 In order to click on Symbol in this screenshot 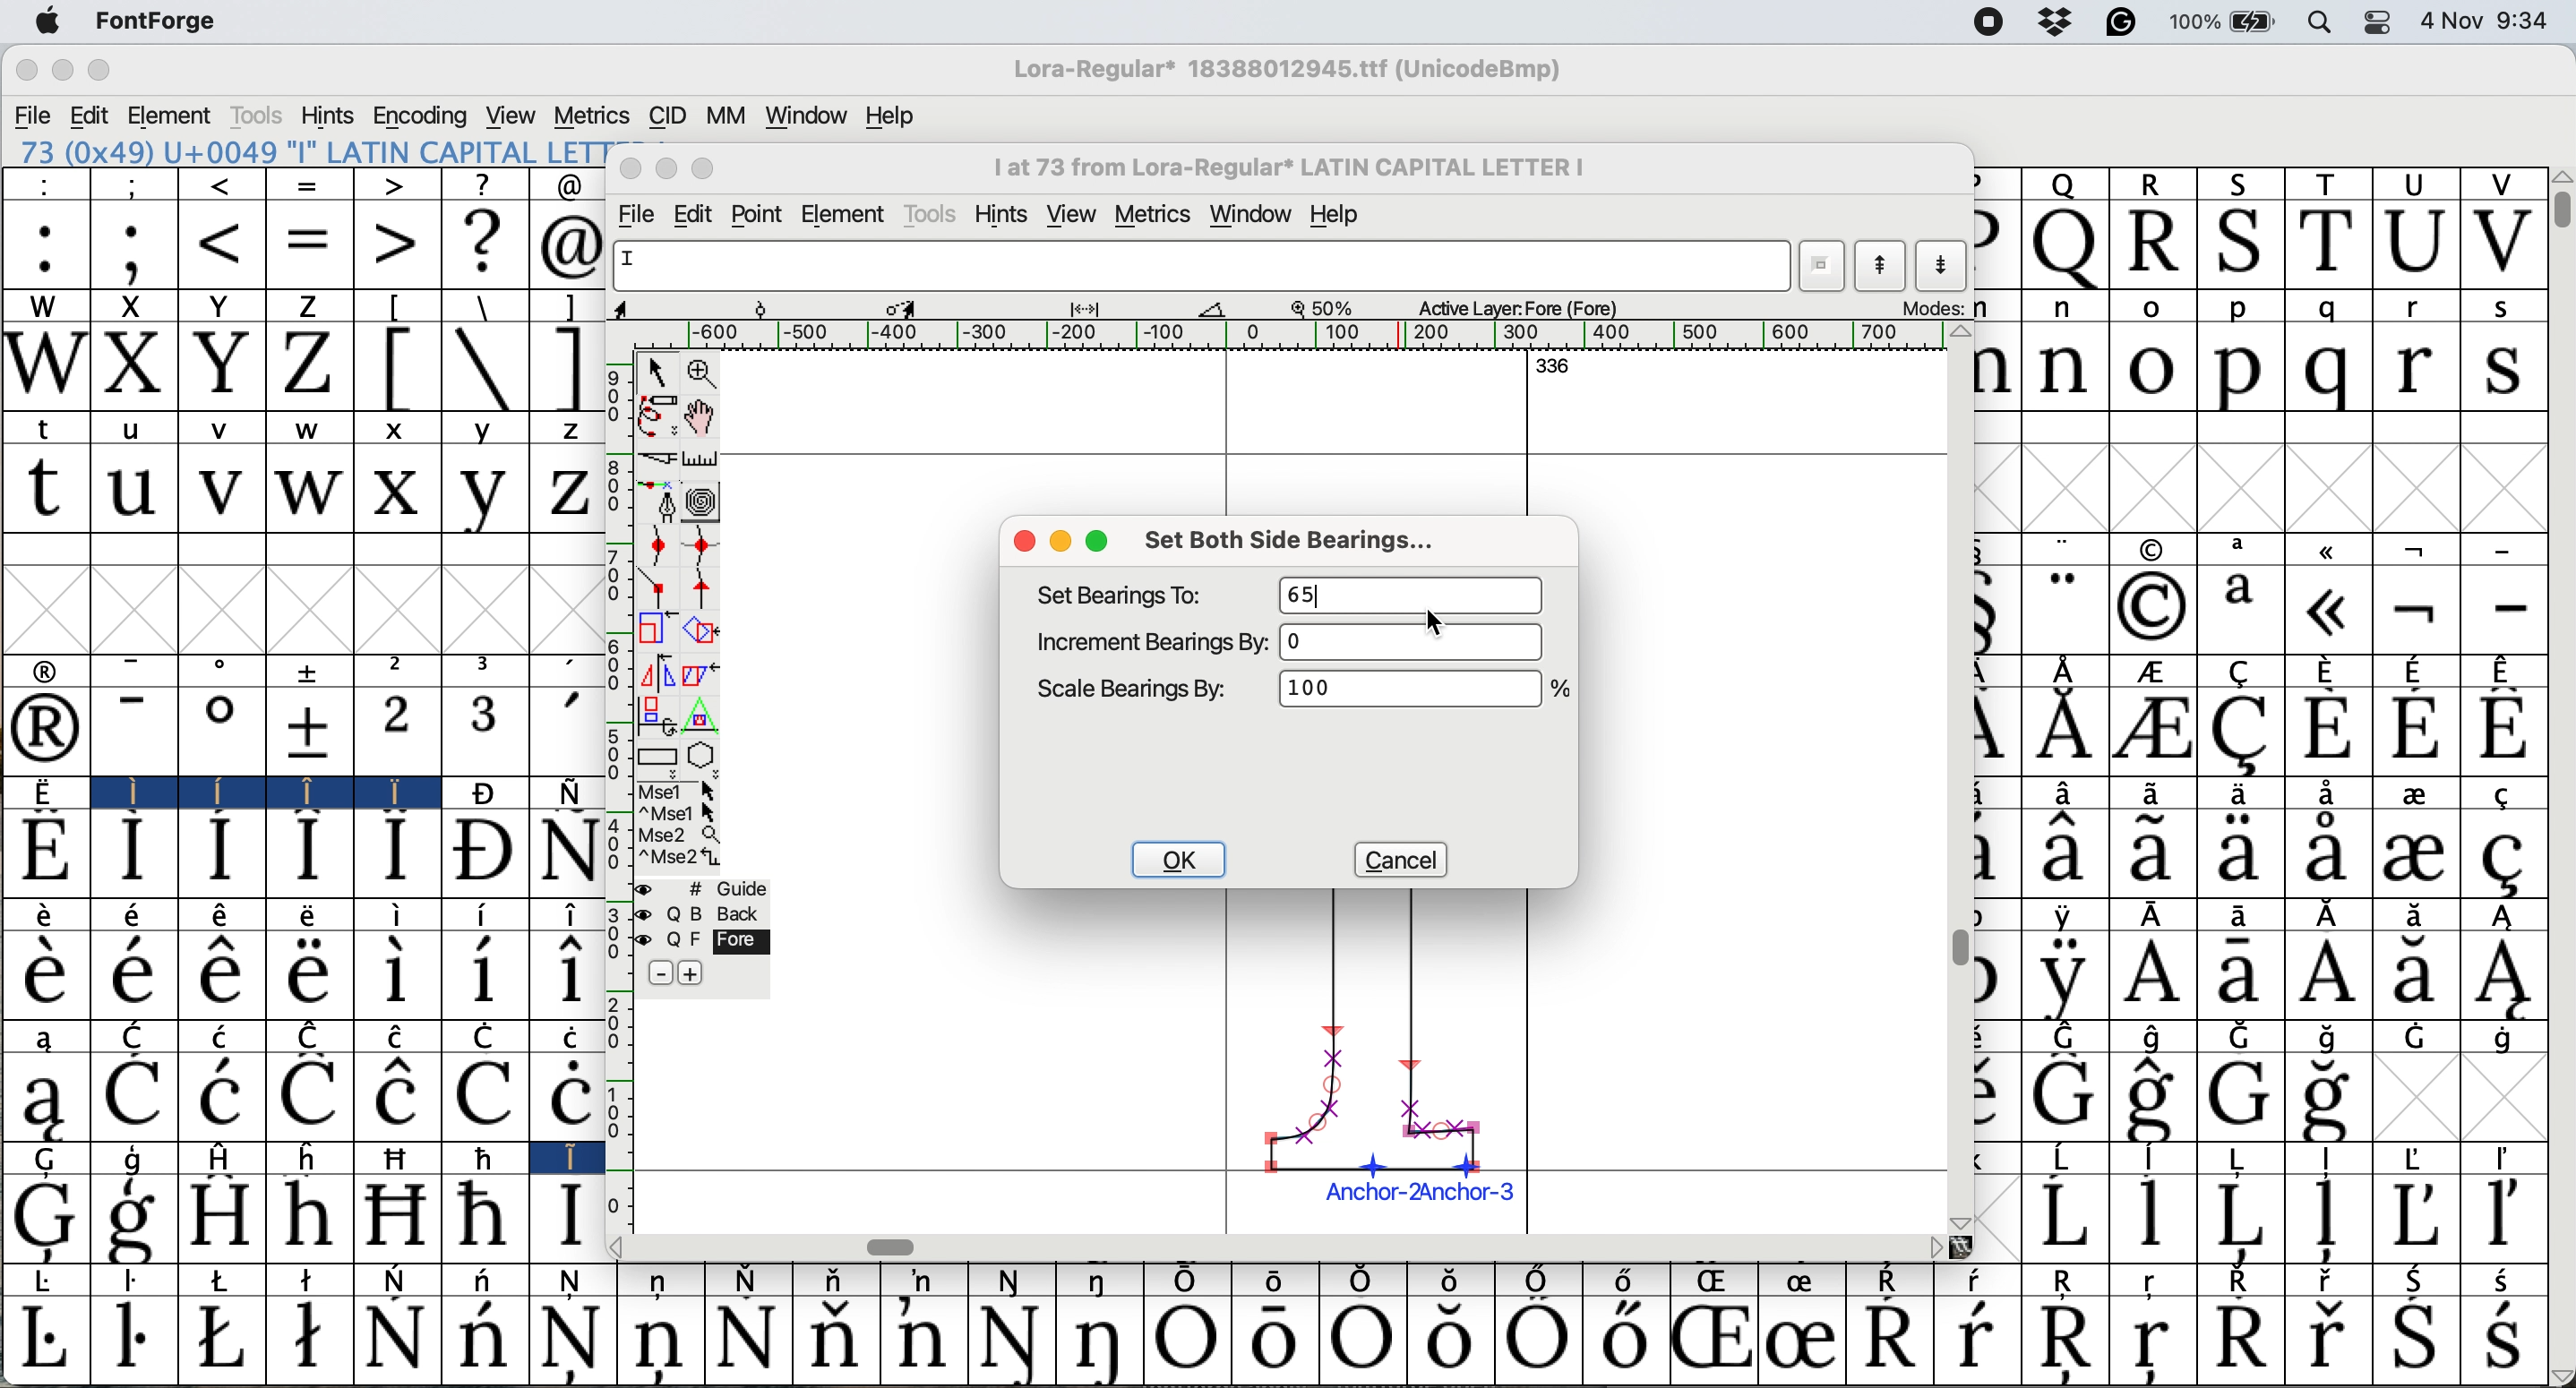, I will do `click(308, 975)`.